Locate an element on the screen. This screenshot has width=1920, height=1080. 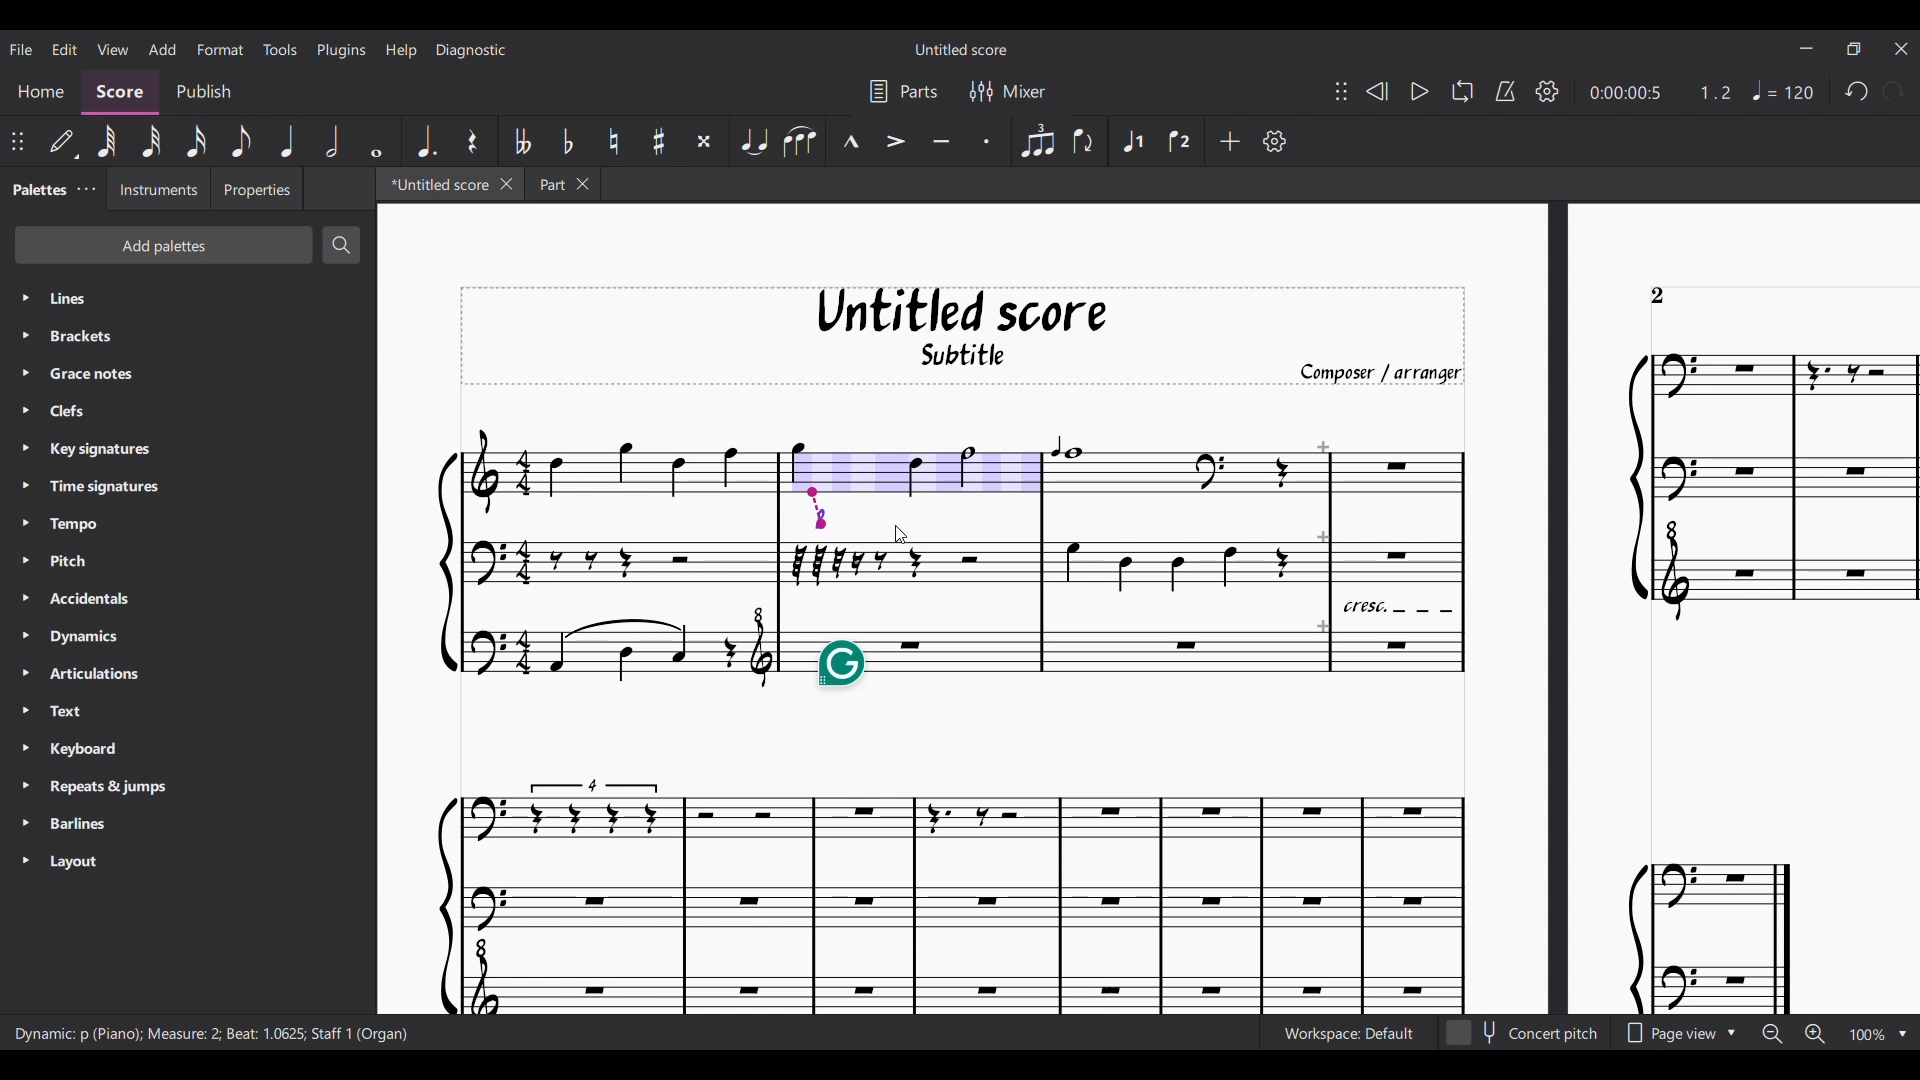
Close/Undock Palette tab is located at coordinates (87, 189).